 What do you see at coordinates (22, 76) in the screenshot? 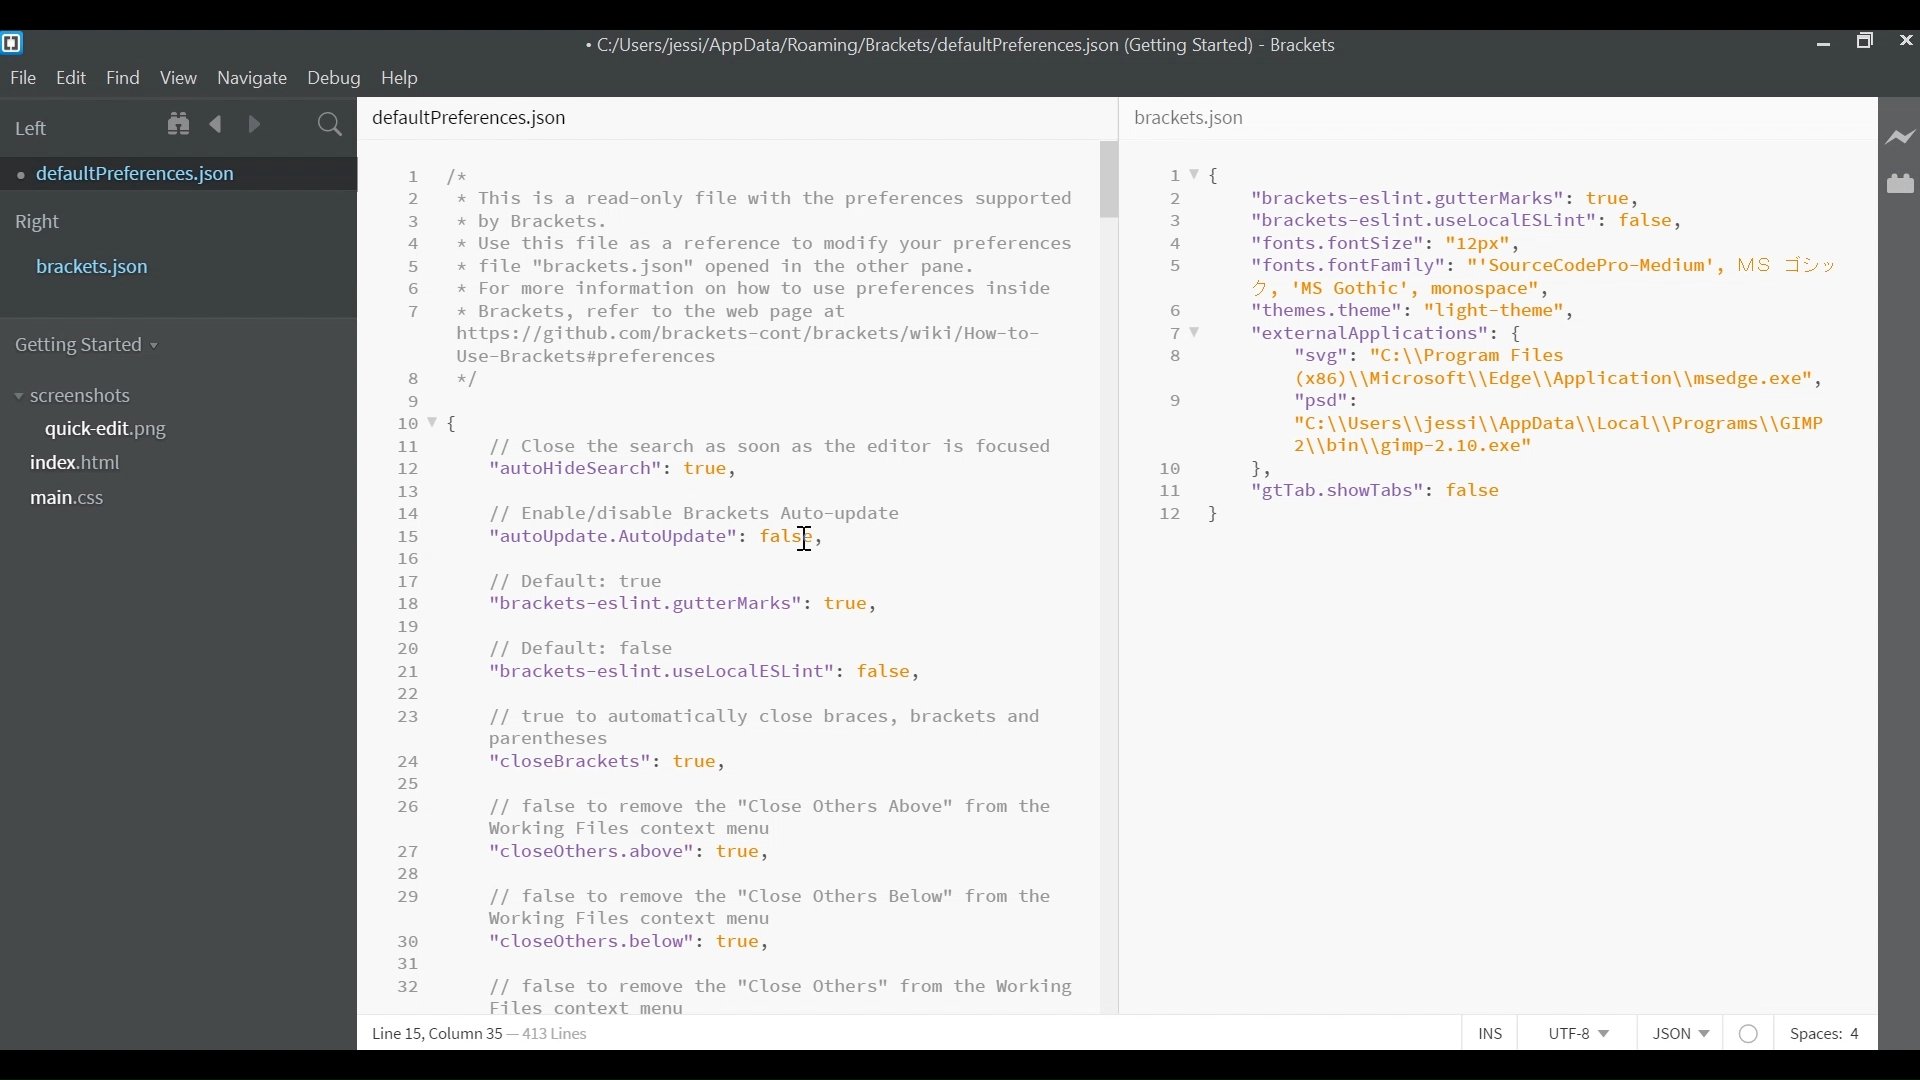
I see `File` at bounding box center [22, 76].